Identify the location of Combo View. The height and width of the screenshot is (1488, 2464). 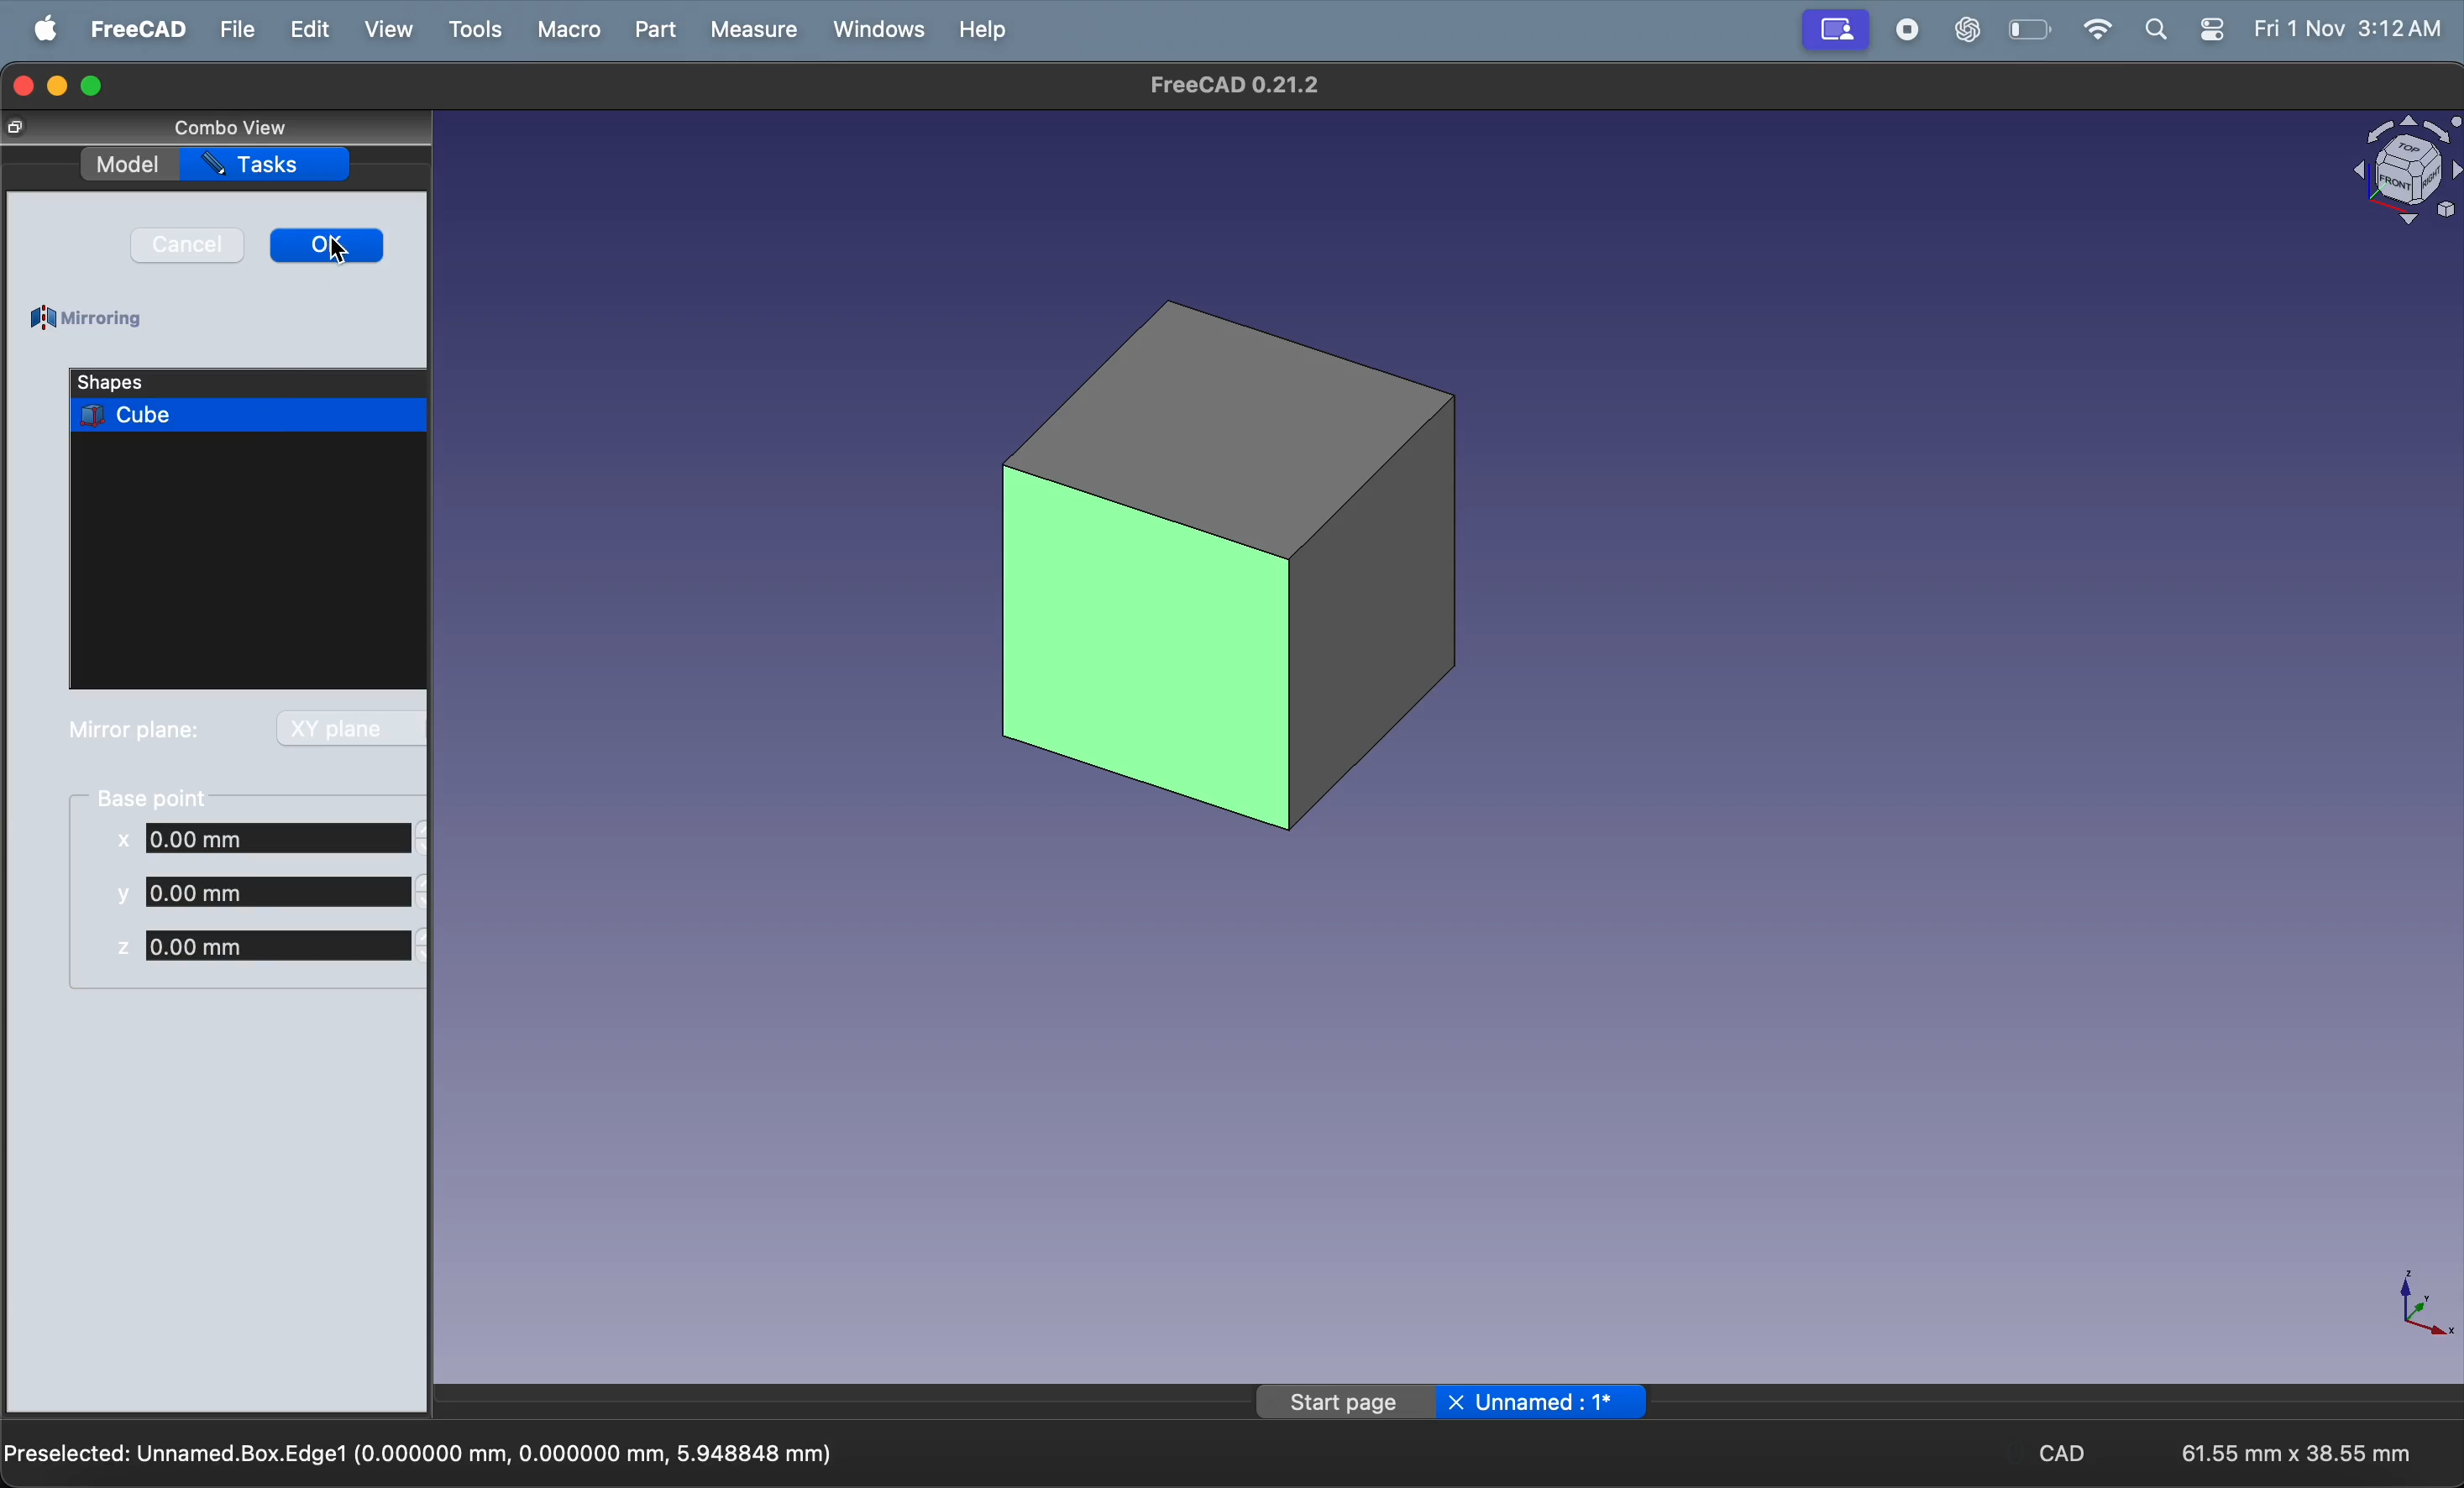
(230, 126).